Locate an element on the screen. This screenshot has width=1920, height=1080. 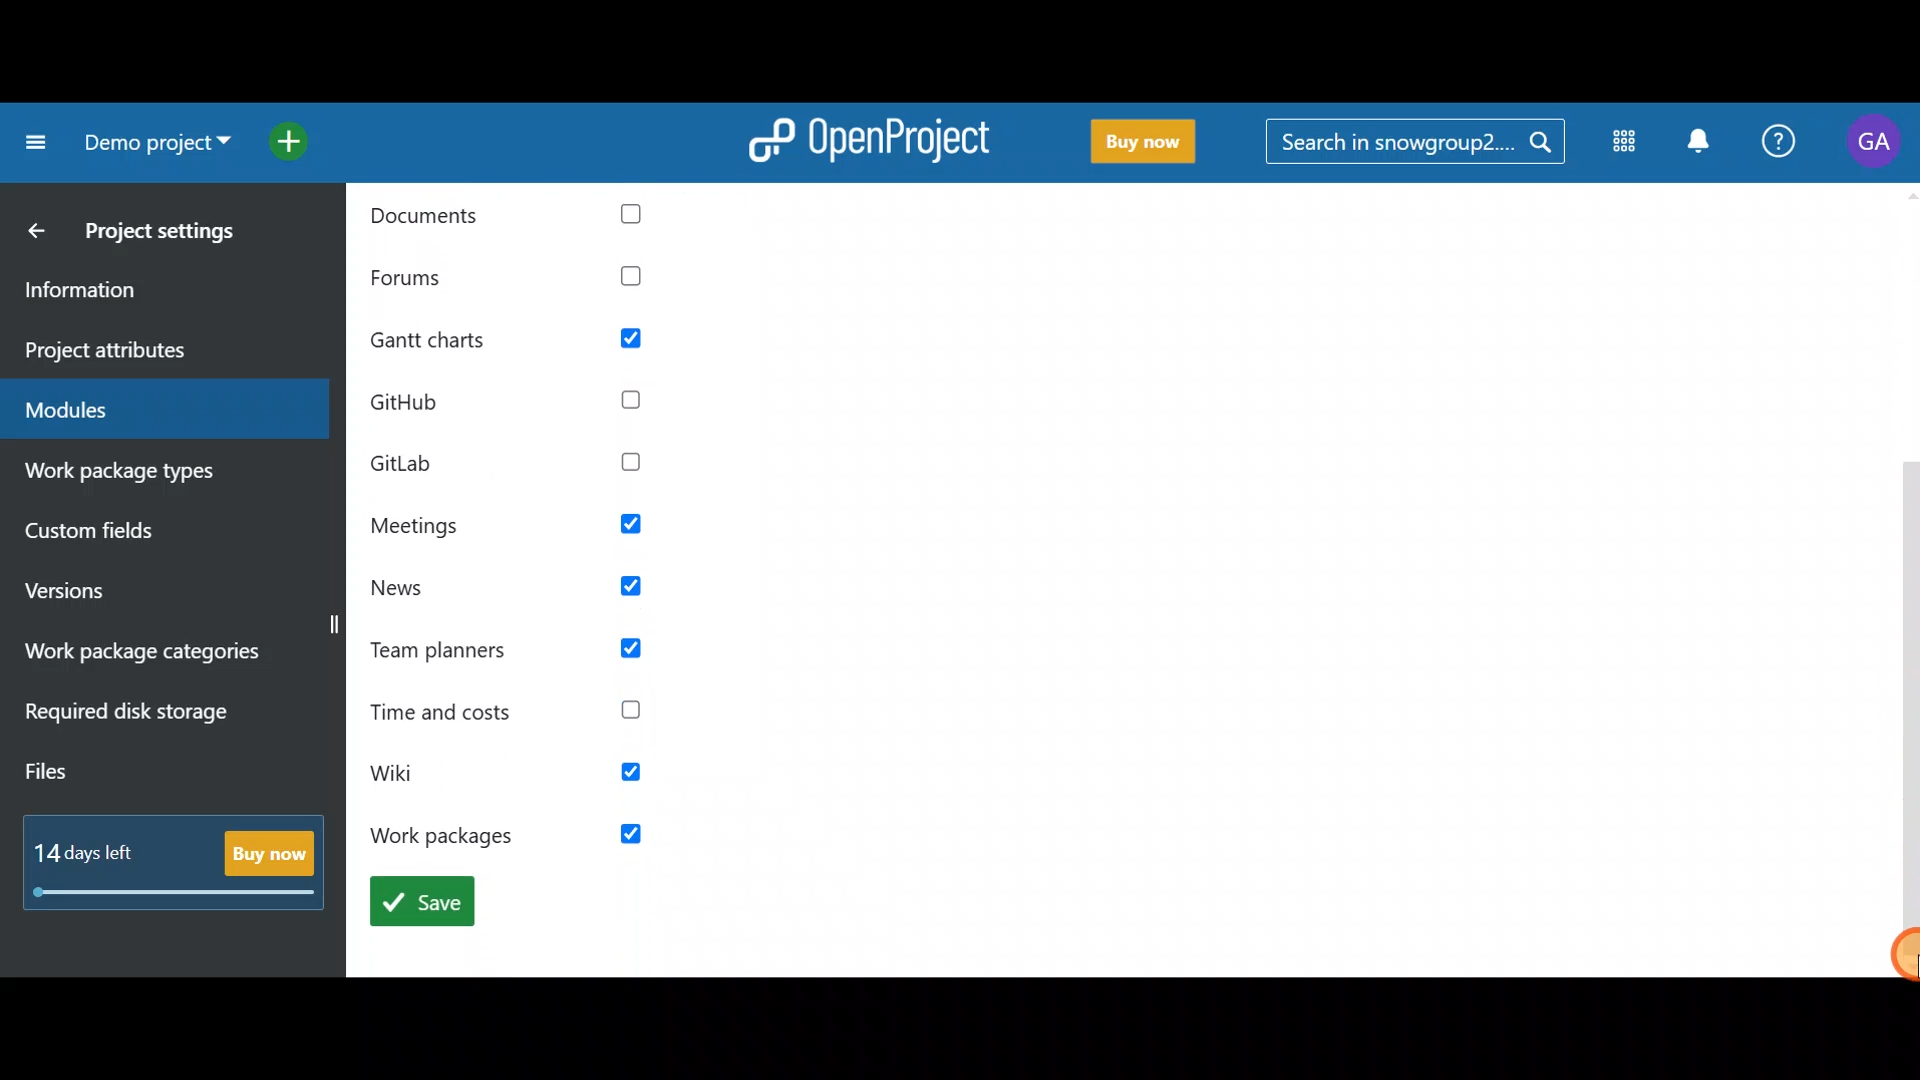
Meetings is located at coordinates (510, 526).